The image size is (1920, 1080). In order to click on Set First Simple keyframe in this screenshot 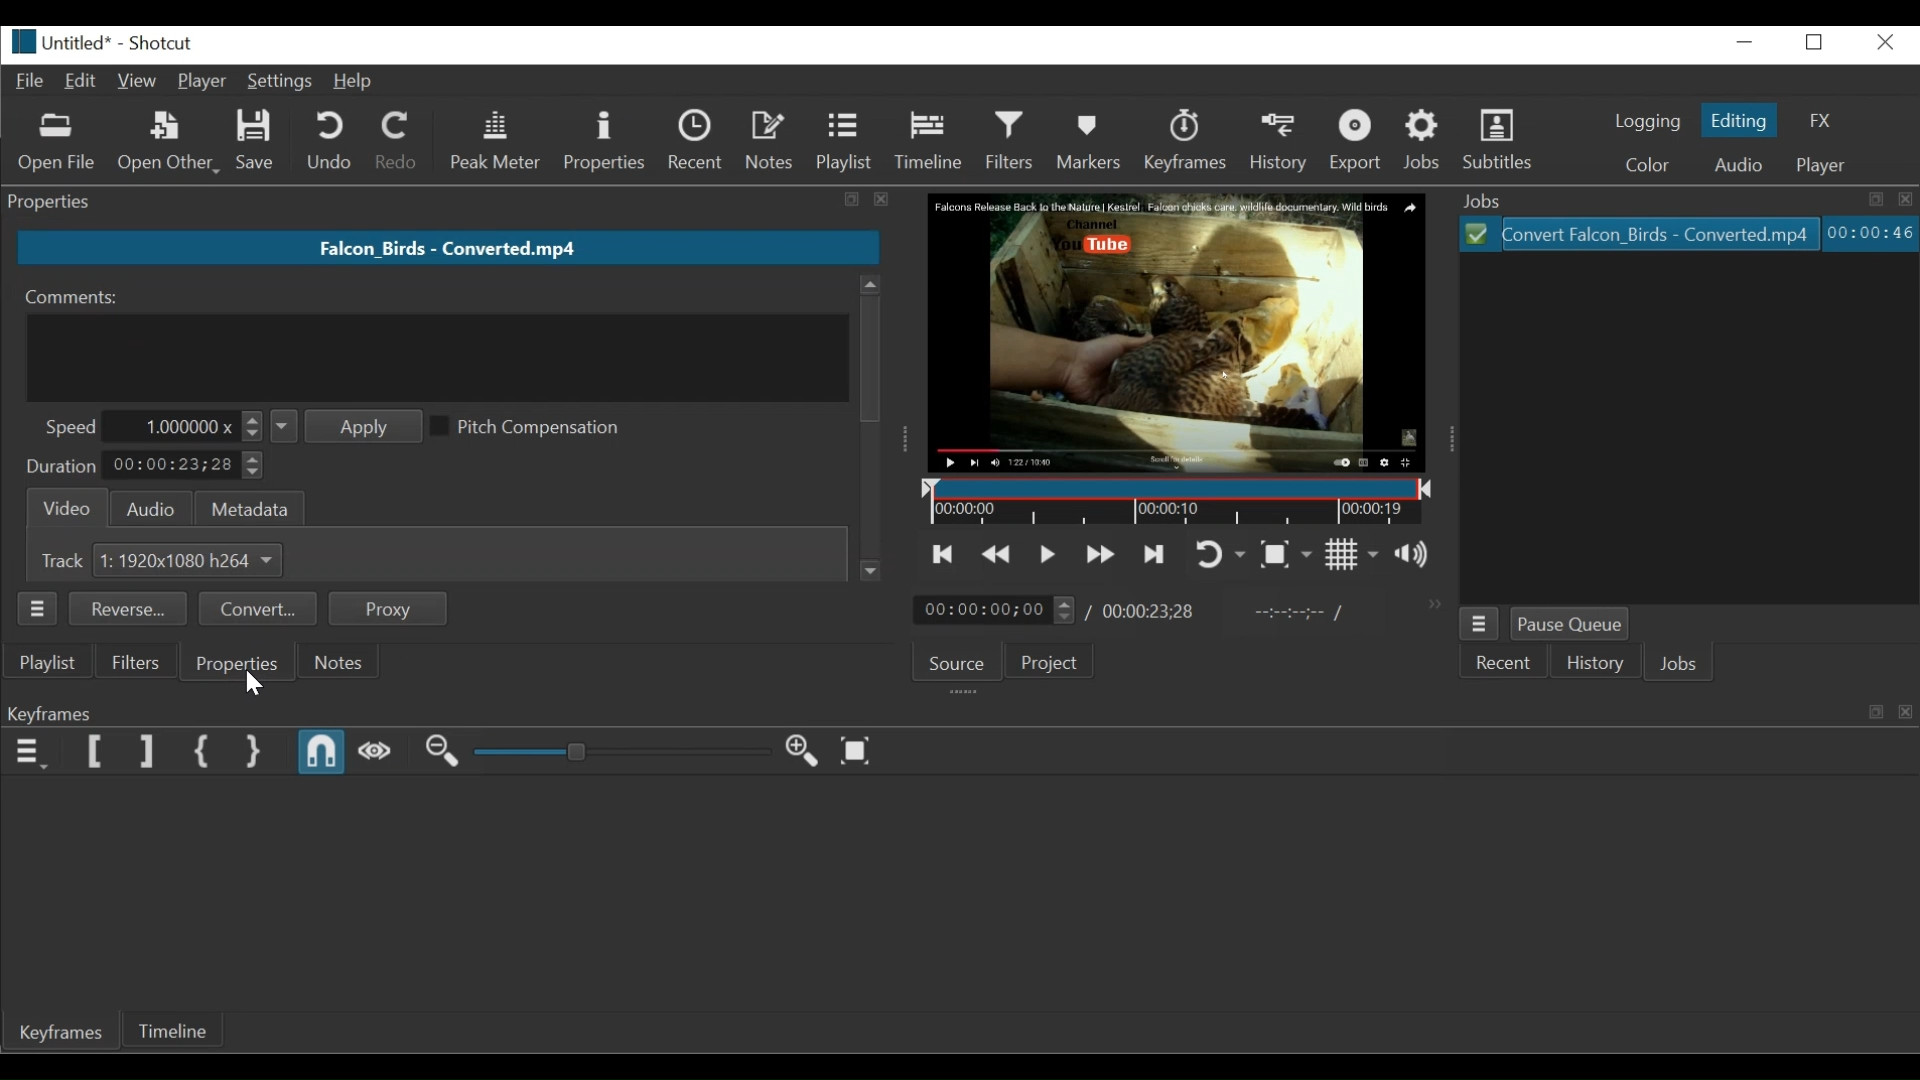, I will do `click(200, 751)`.